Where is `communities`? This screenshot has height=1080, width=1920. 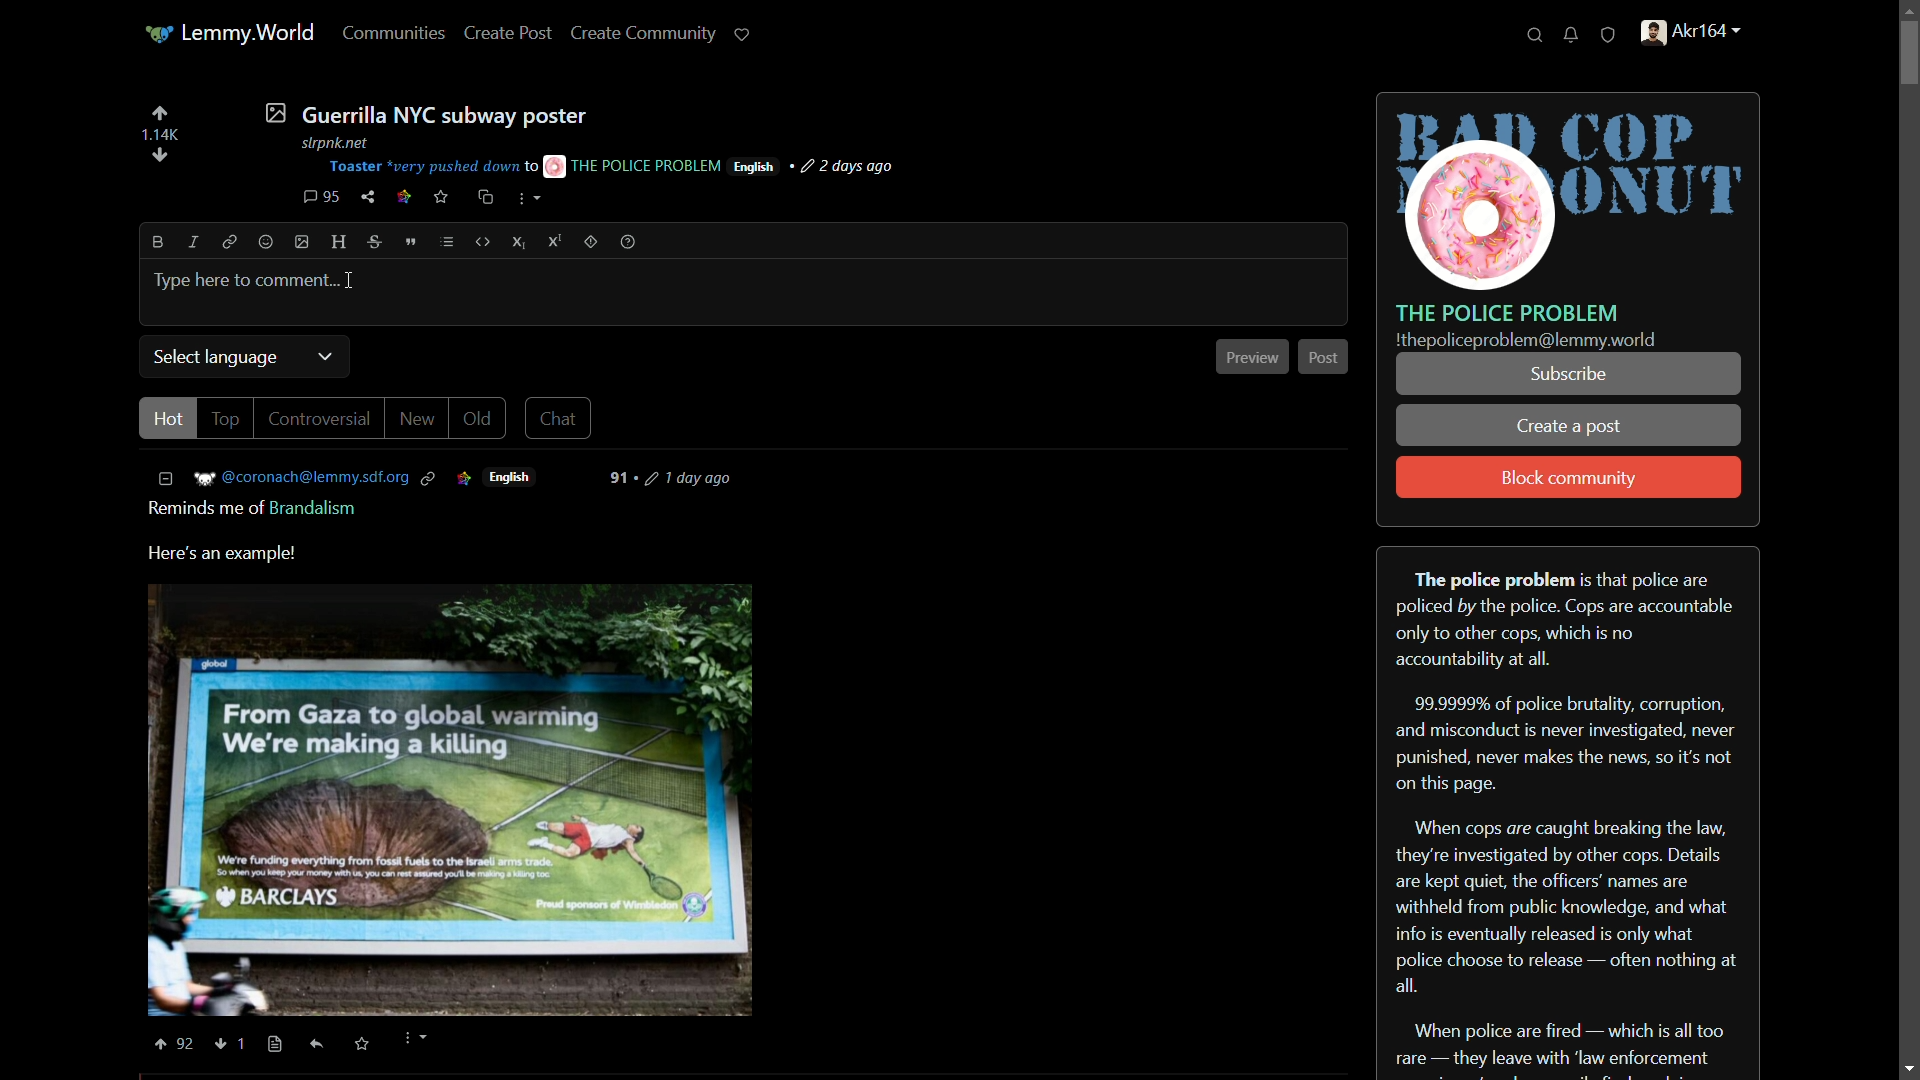
communities is located at coordinates (394, 34).